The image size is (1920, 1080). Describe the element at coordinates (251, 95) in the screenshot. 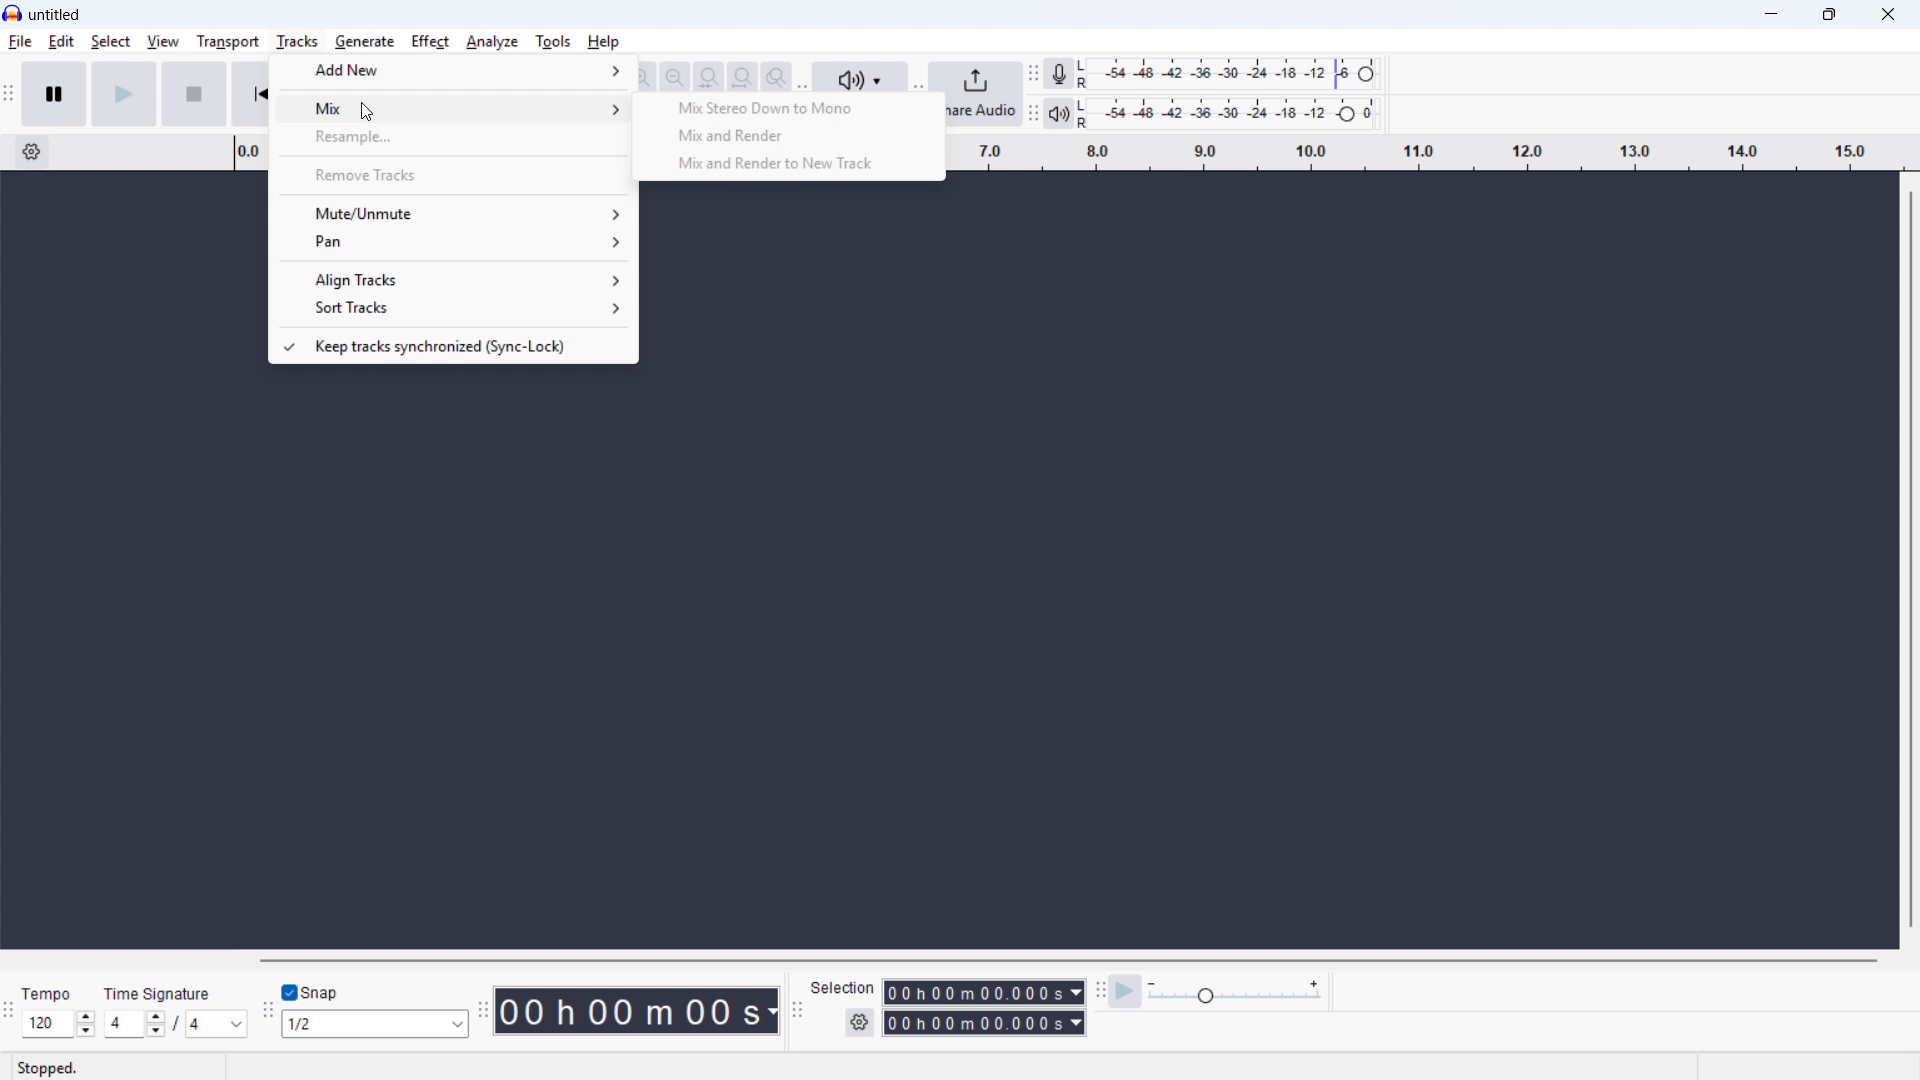

I see `Skip to beginning ` at that location.